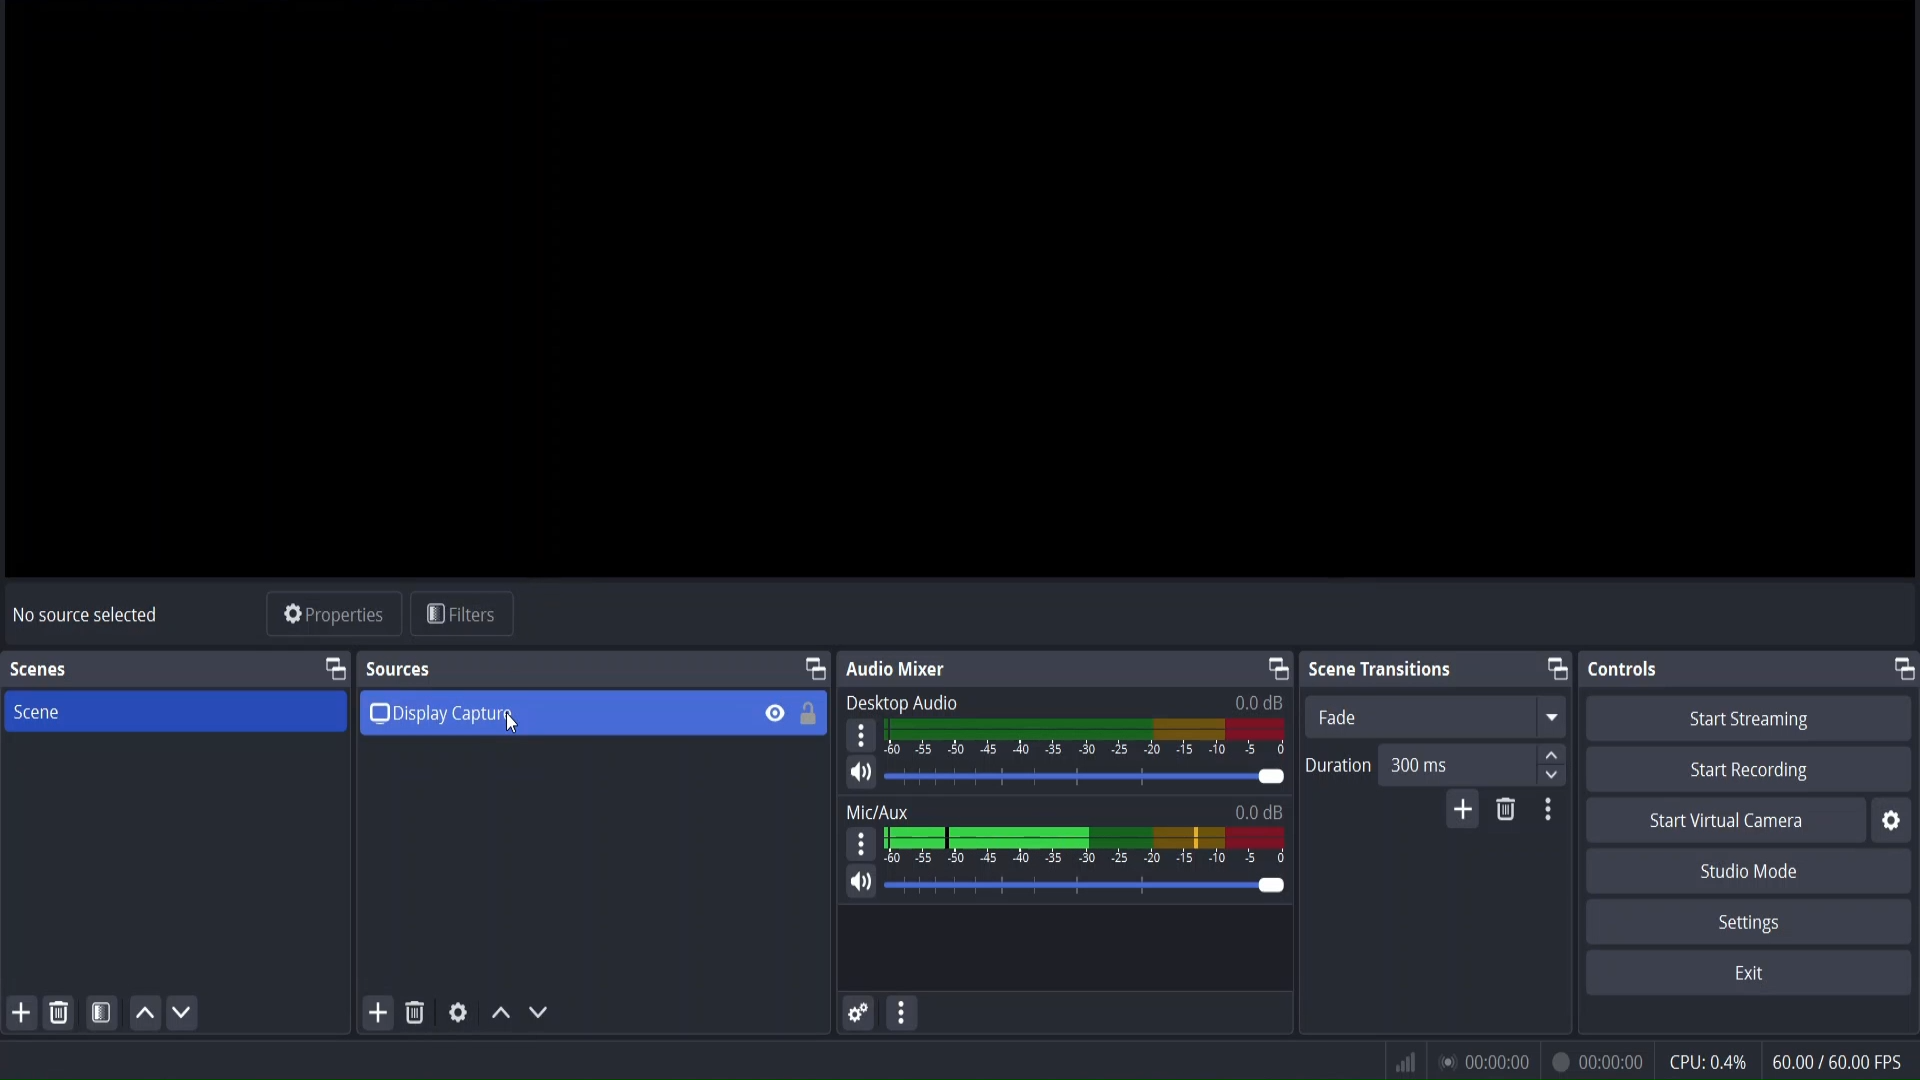  What do you see at coordinates (1627, 669) in the screenshot?
I see `controls` at bounding box center [1627, 669].